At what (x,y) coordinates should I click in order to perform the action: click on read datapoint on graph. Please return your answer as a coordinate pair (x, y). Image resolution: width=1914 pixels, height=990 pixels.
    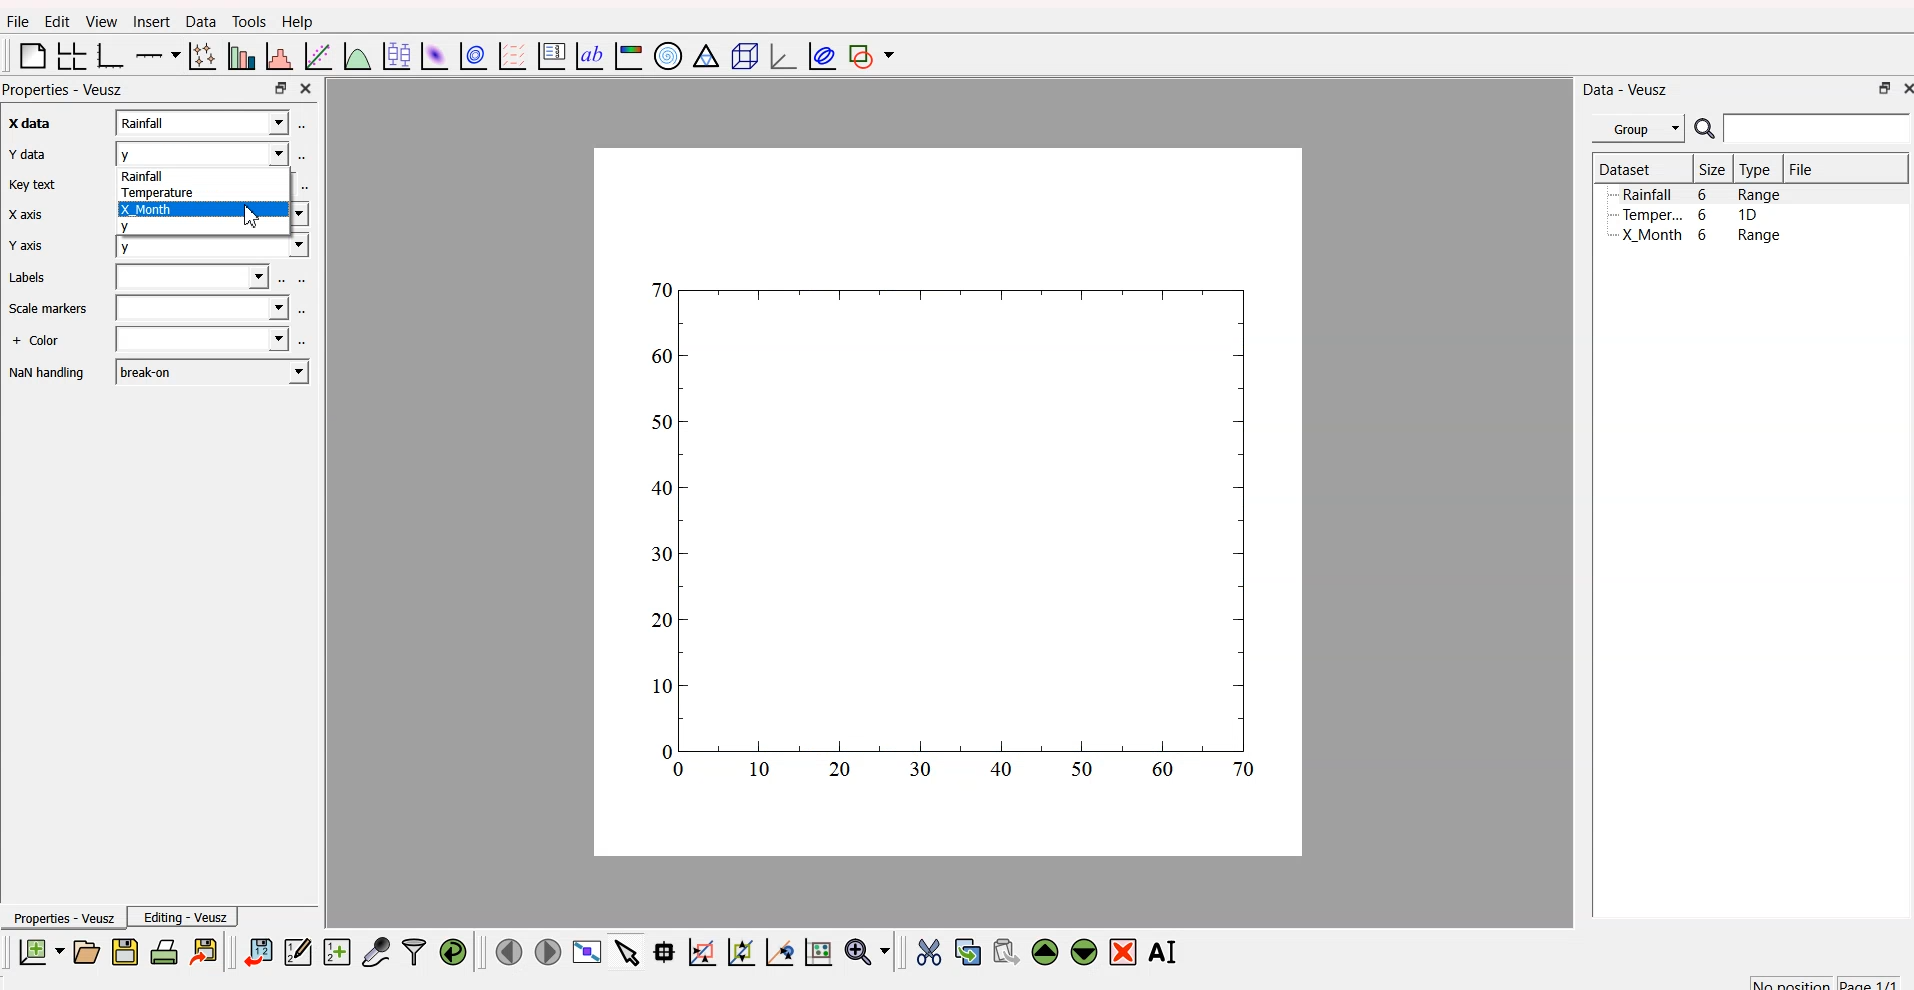
    Looking at the image, I should click on (662, 951).